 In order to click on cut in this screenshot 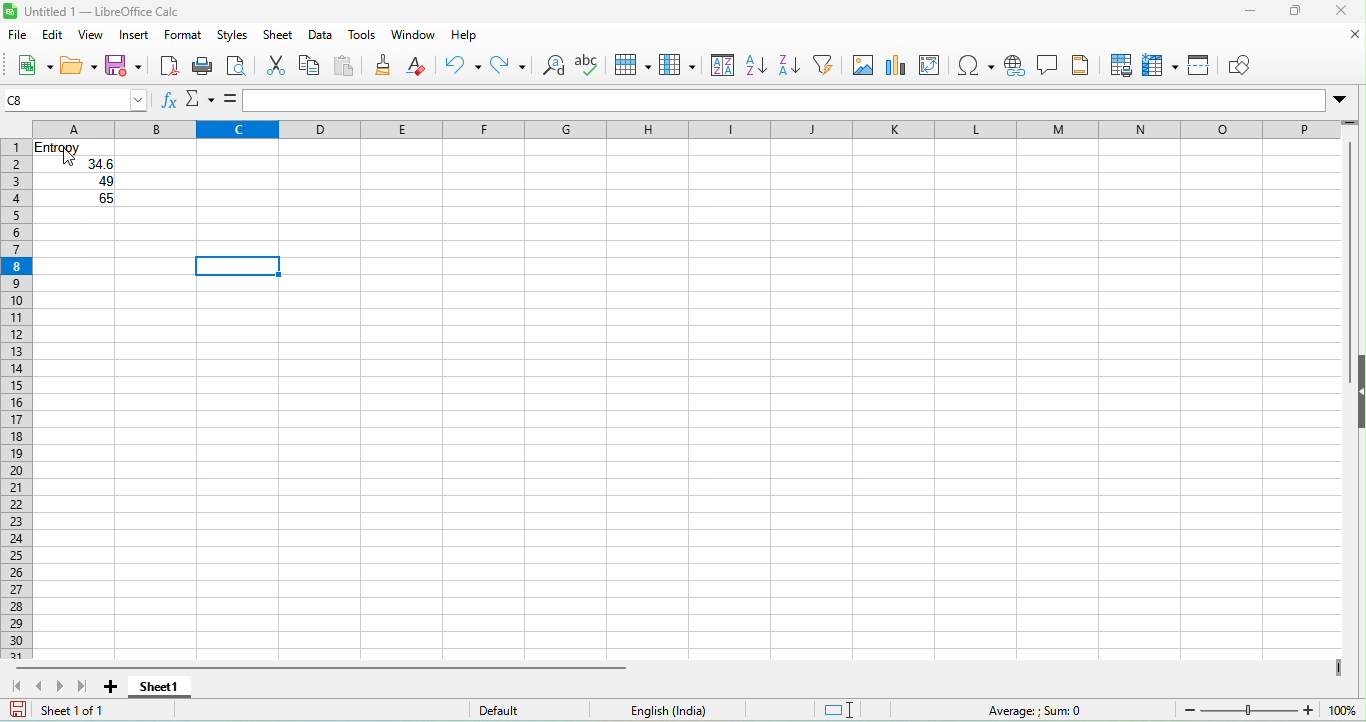, I will do `click(272, 68)`.